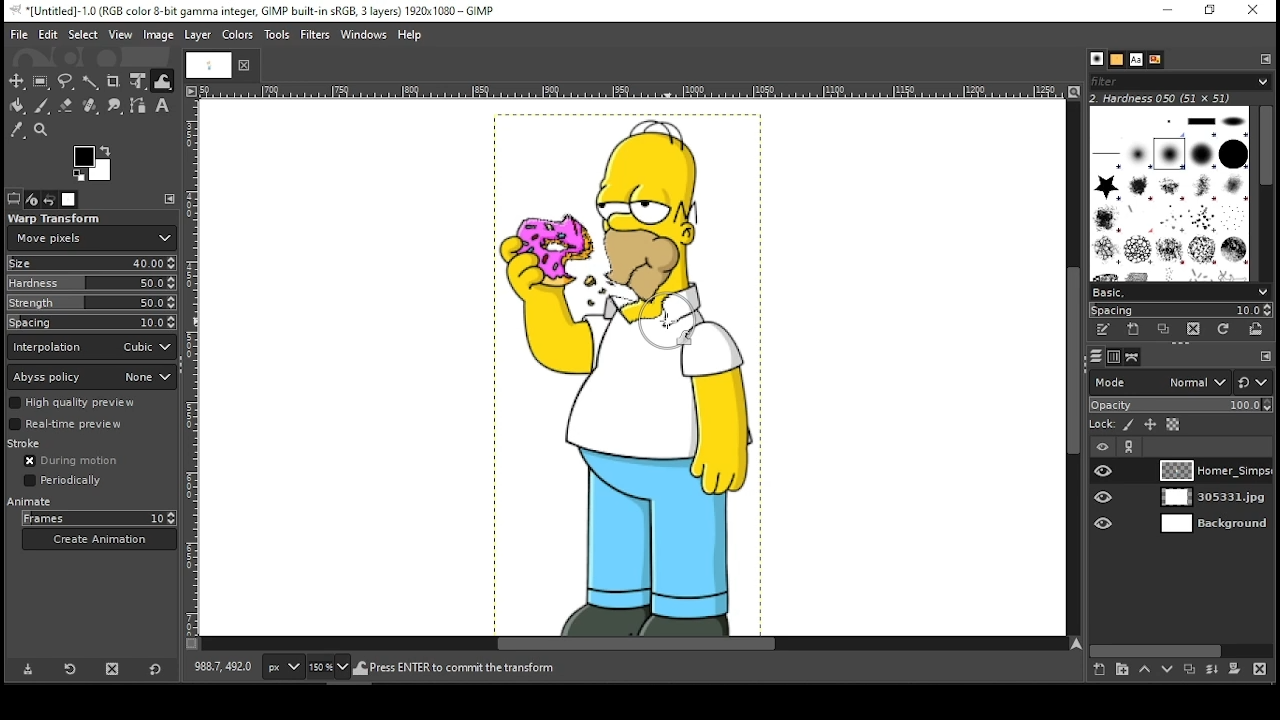  I want to click on edit toolbar, so click(170, 199).